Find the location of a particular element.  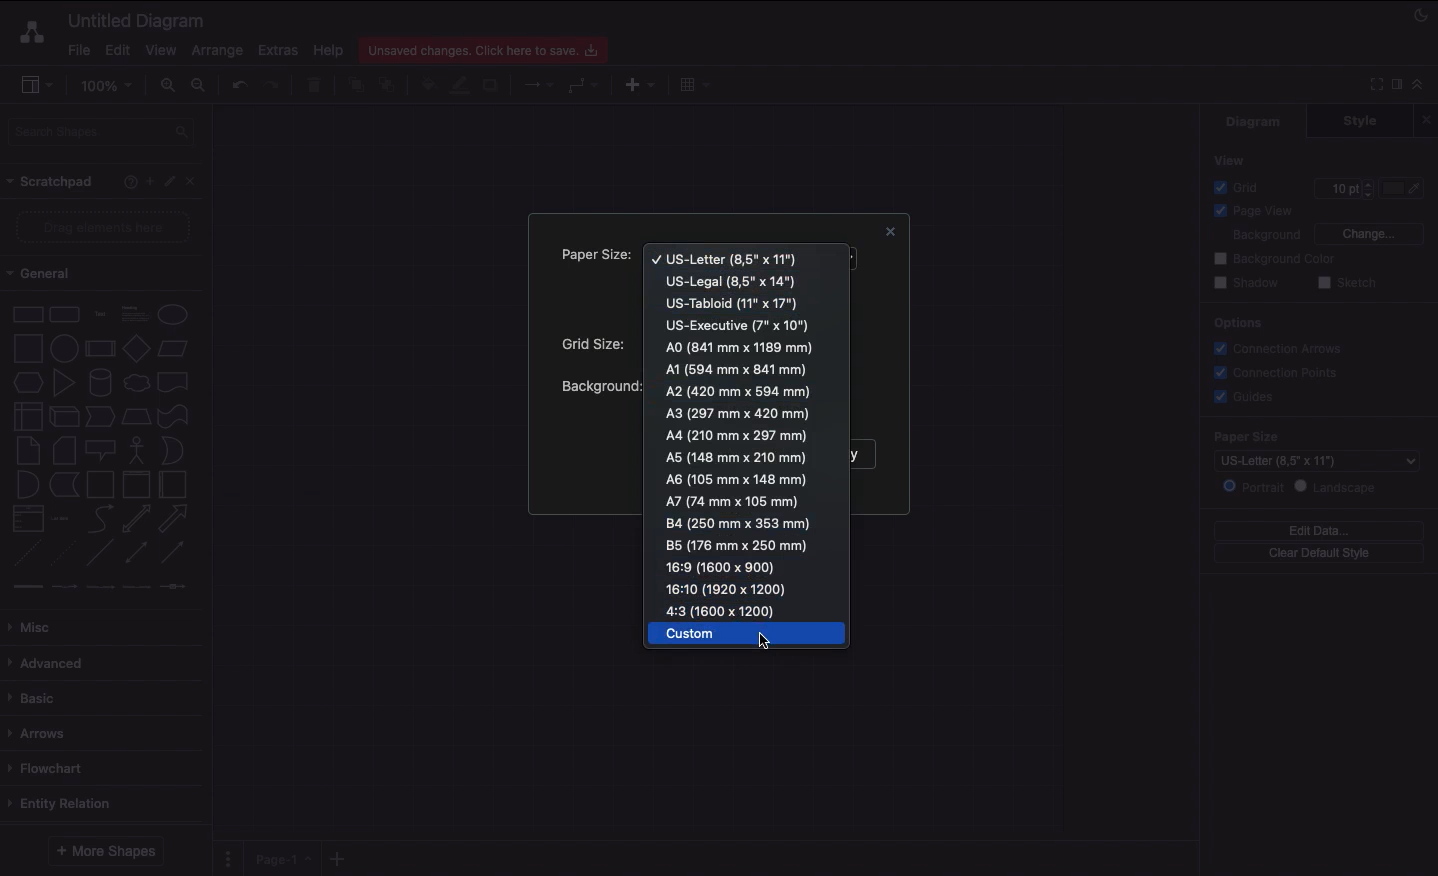

Paper size is located at coordinates (1314, 436).